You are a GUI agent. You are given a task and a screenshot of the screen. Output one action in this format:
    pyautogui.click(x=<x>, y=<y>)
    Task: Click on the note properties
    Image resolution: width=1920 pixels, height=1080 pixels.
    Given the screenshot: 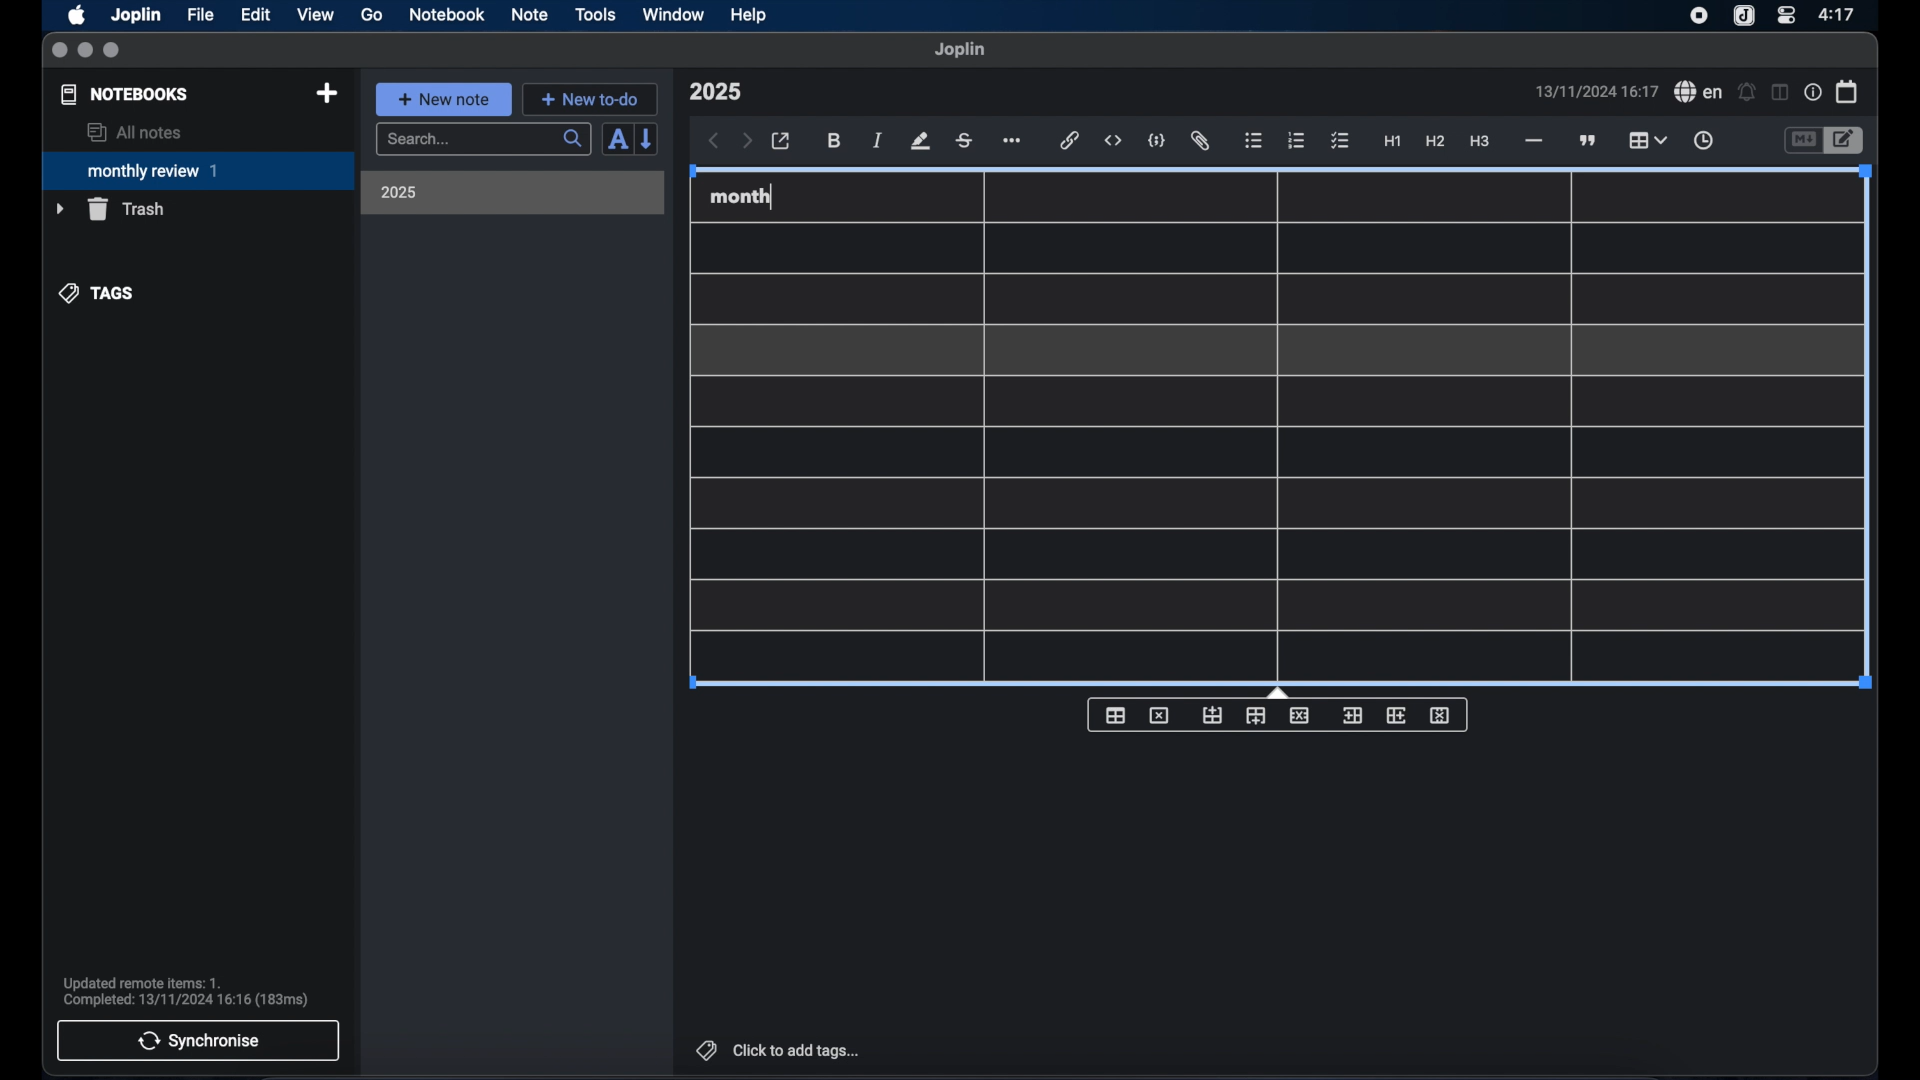 What is the action you would take?
    pyautogui.click(x=1813, y=93)
    